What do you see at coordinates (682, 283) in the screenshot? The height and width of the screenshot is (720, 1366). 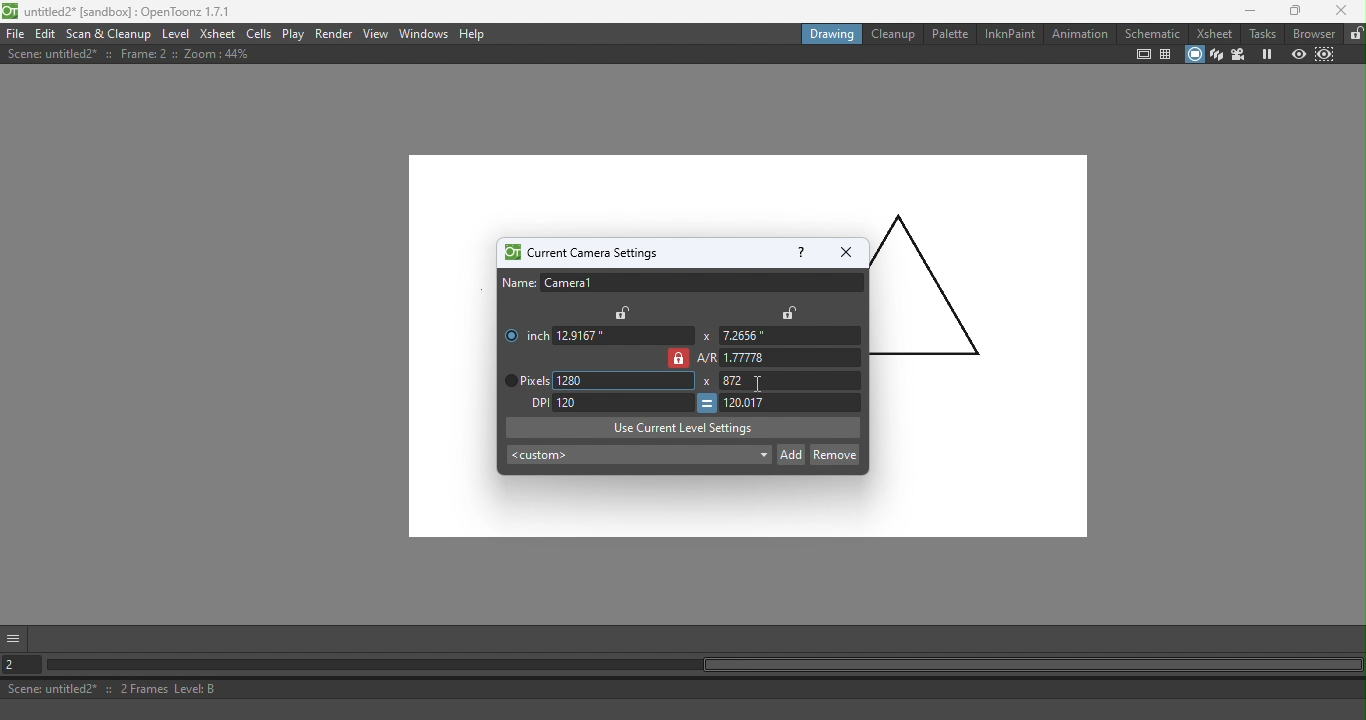 I see `Name` at bounding box center [682, 283].